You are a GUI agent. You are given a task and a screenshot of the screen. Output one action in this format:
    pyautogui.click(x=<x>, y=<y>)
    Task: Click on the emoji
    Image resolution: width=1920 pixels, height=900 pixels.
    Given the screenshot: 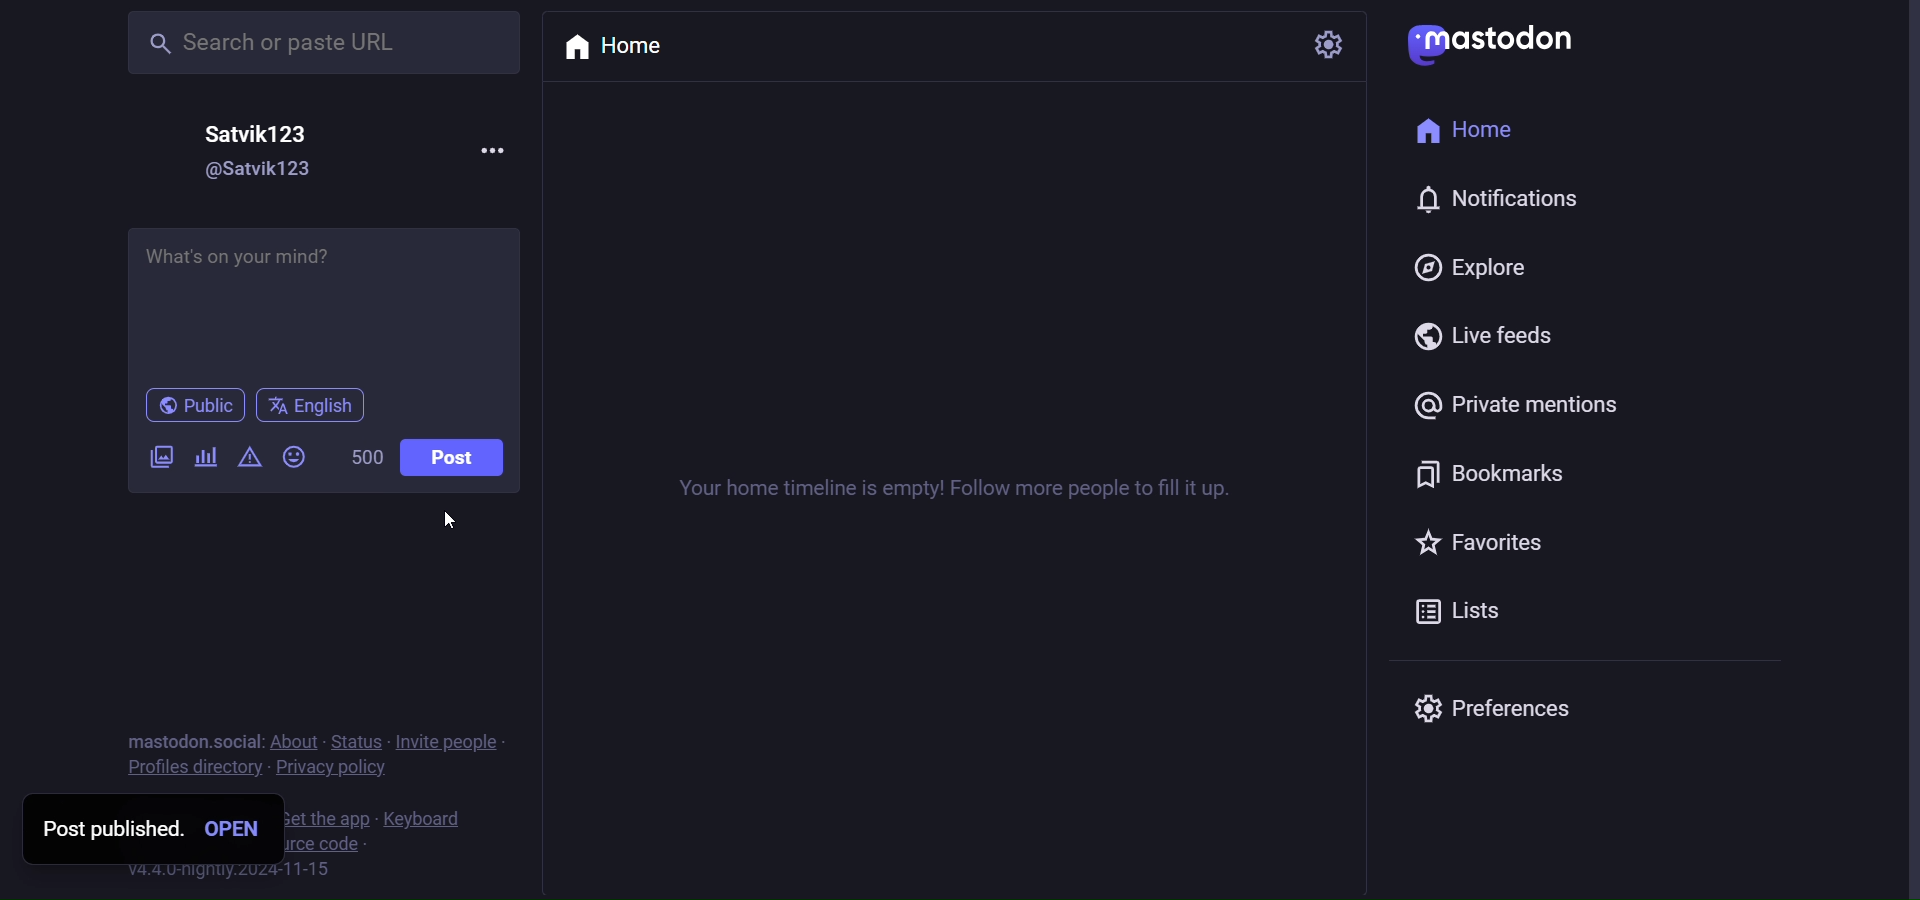 What is the action you would take?
    pyautogui.click(x=295, y=457)
    